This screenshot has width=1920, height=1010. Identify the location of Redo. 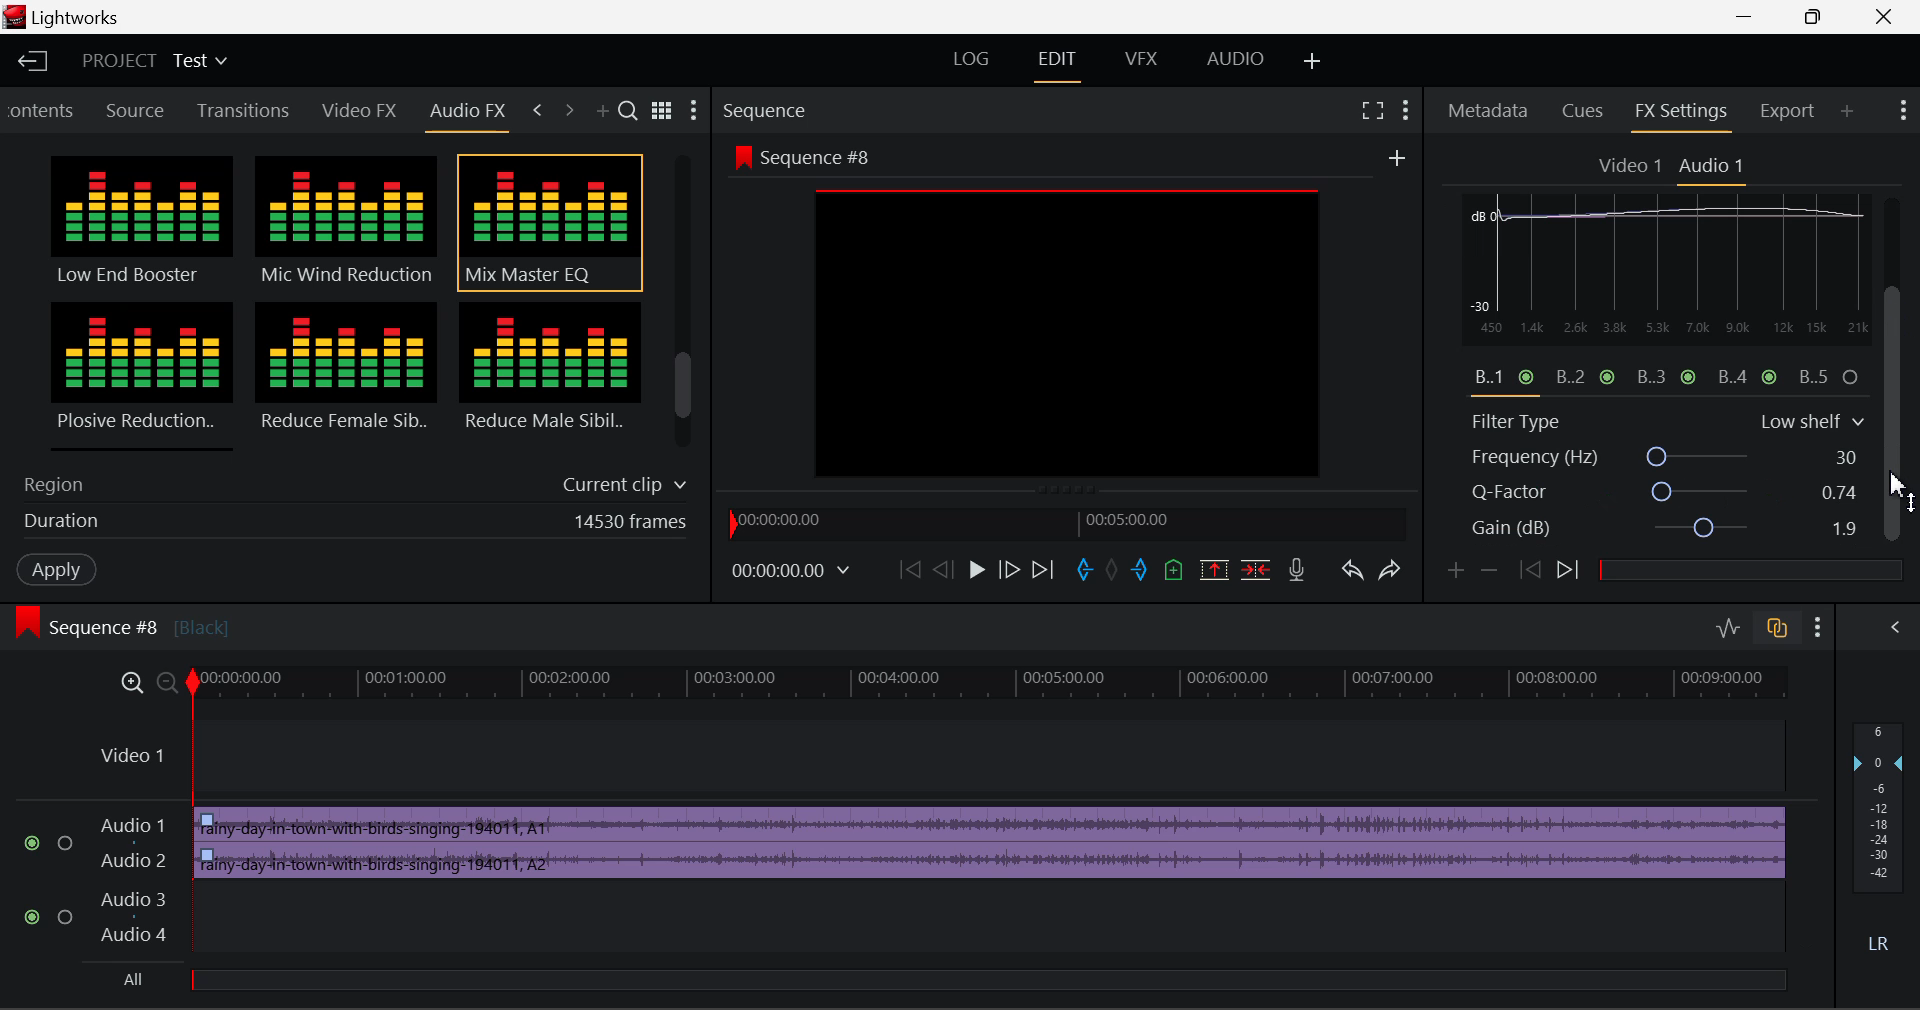
(1396, 576).